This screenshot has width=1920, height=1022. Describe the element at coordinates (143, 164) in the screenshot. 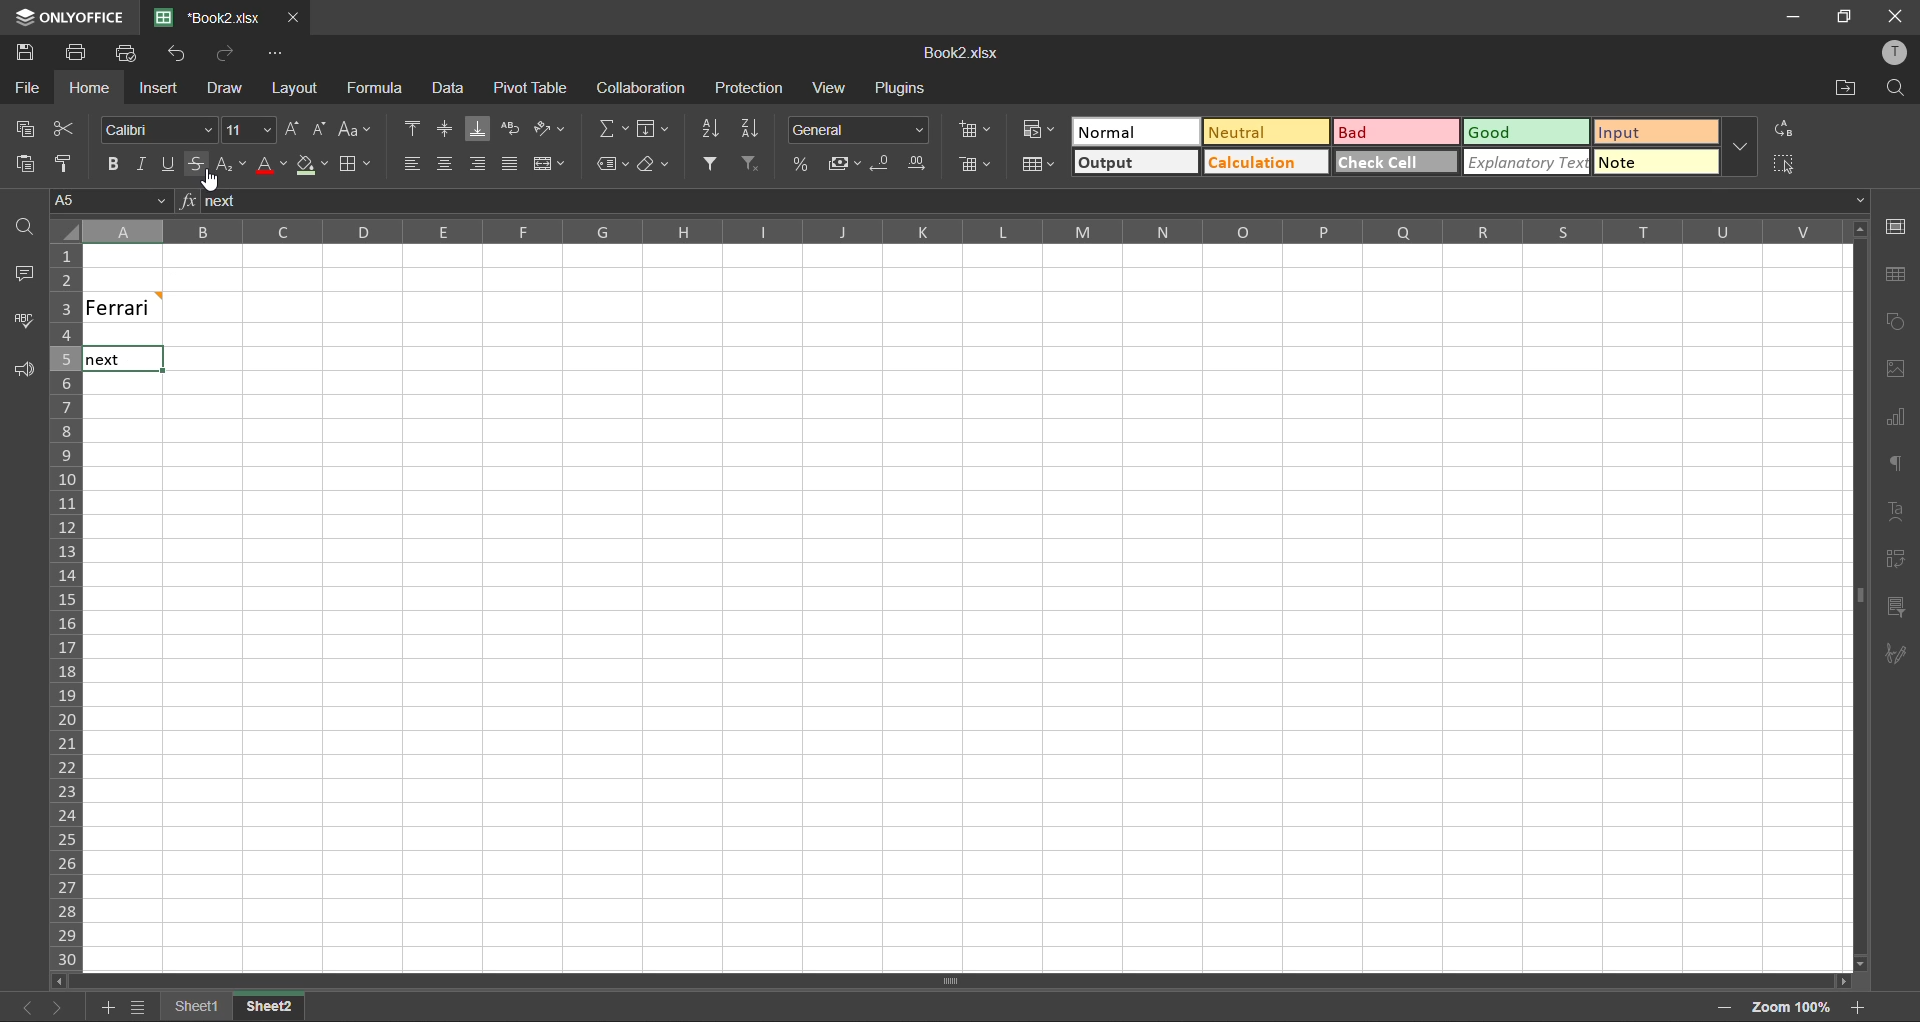

I see `italic` at that location.